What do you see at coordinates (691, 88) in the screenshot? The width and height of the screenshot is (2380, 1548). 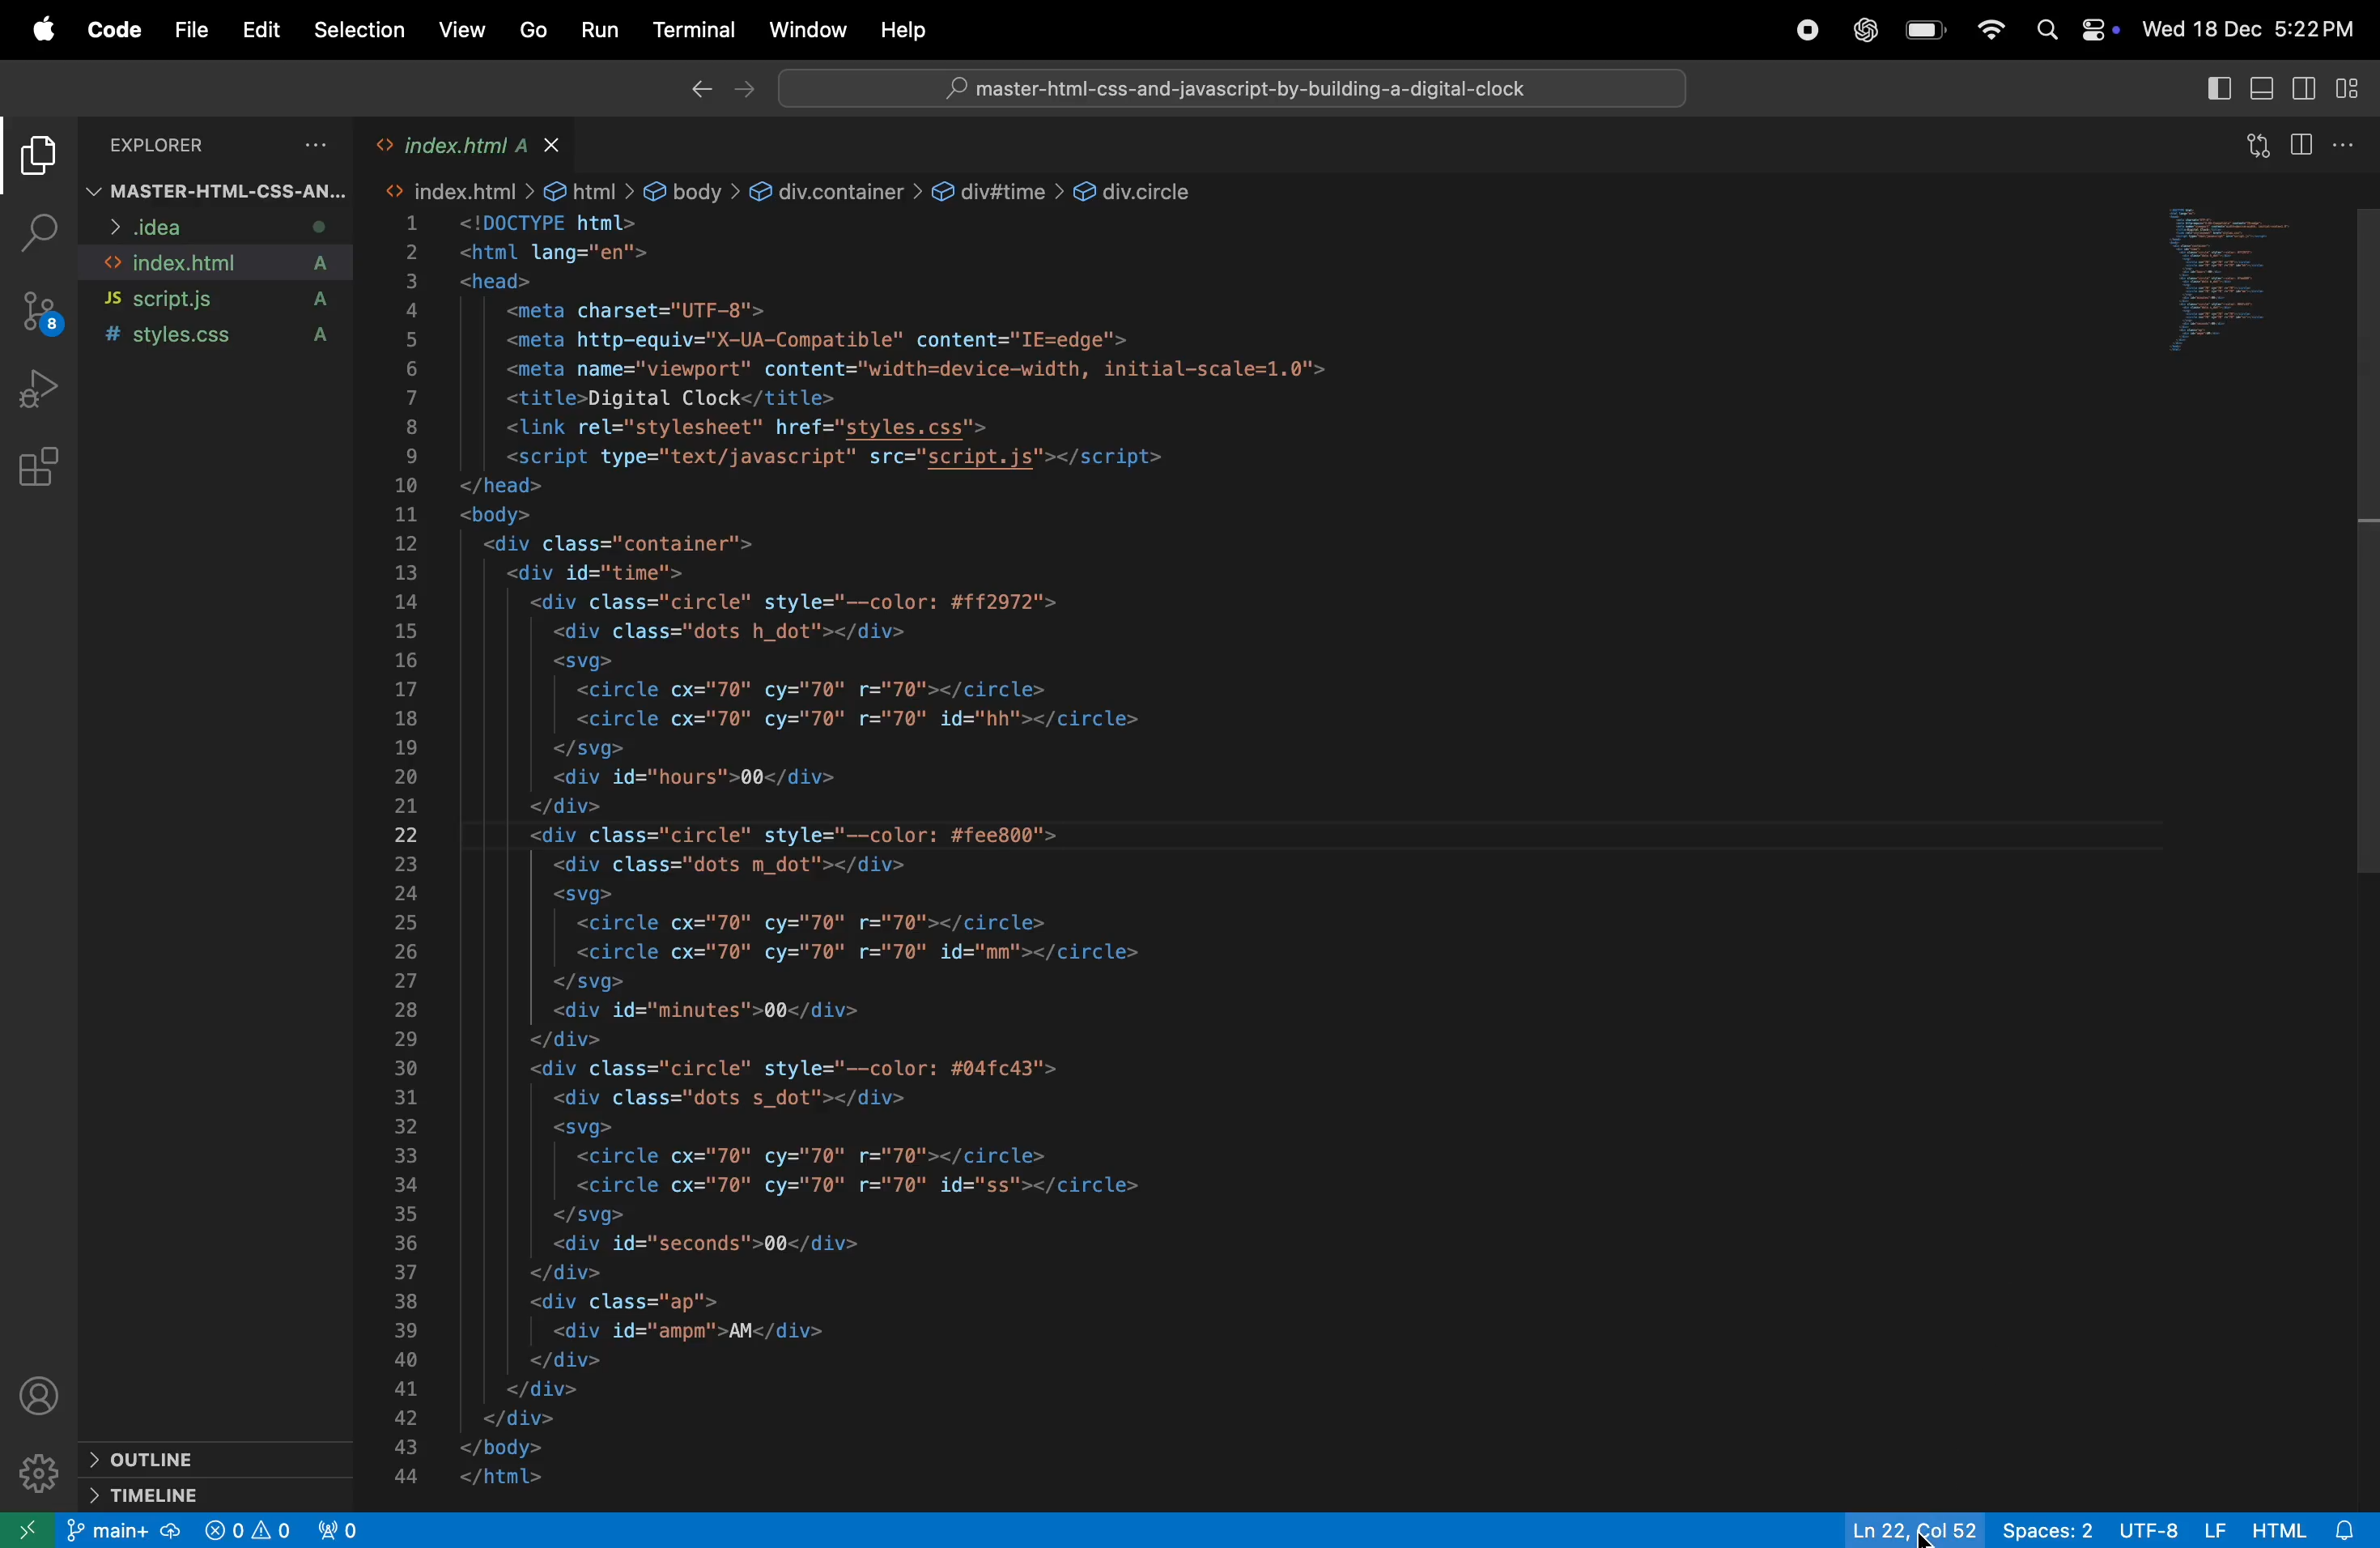 I see `back ward` at bounding box center [691, 88].